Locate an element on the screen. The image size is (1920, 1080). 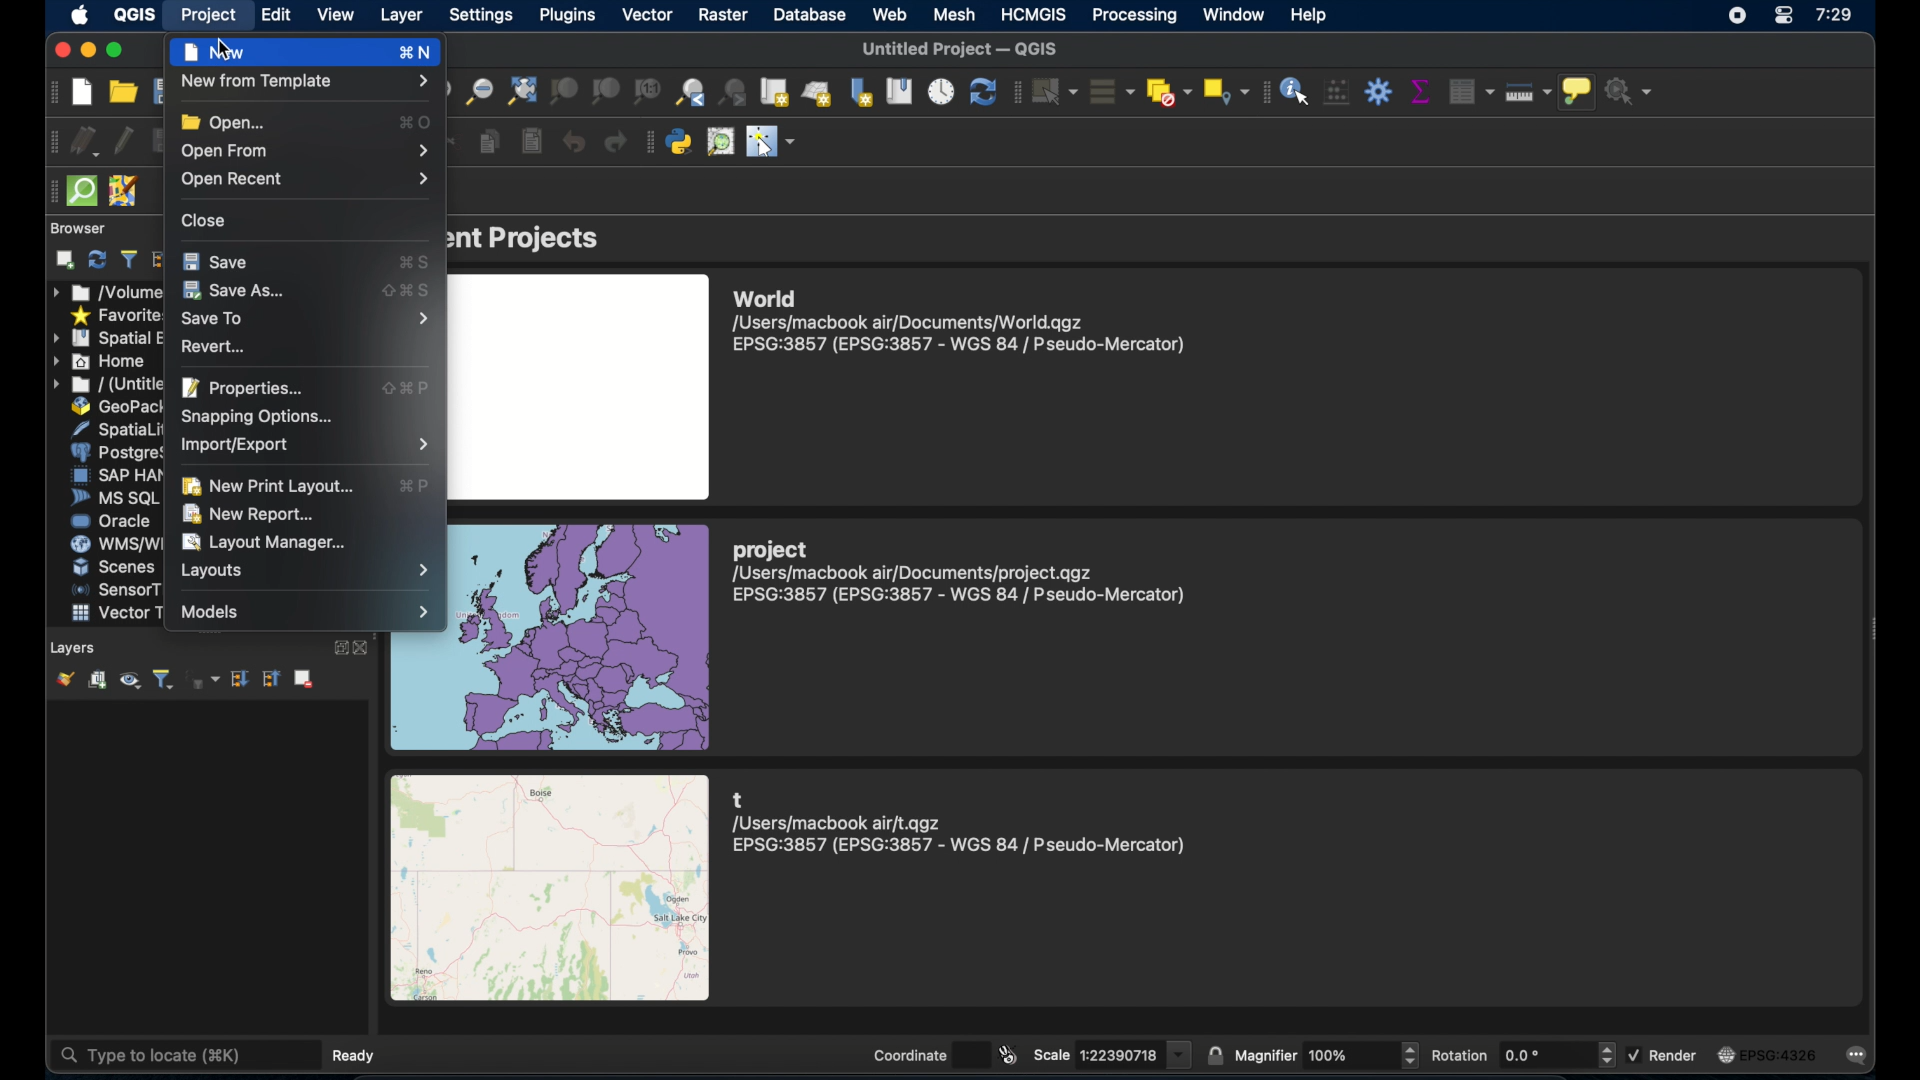
icon is located at coordinates (83, 360).